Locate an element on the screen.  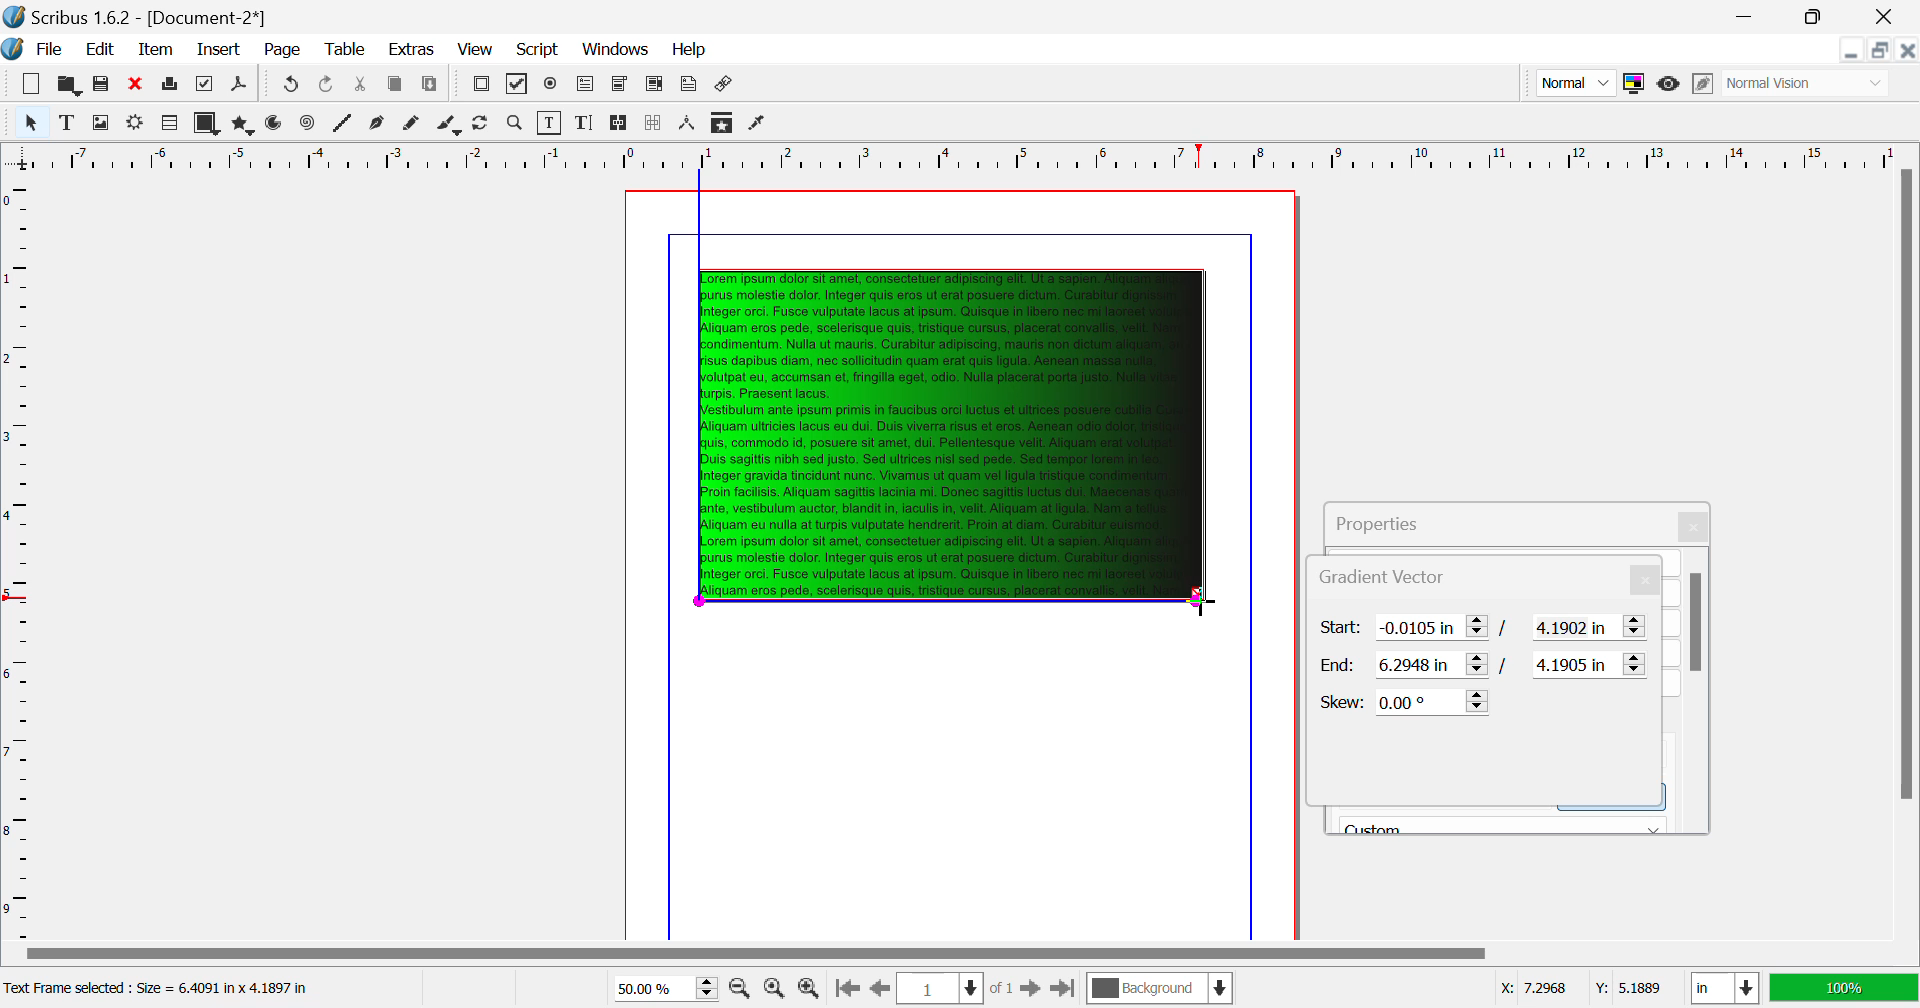
Display Visual Appearance is located at coordinates (1808, 83).